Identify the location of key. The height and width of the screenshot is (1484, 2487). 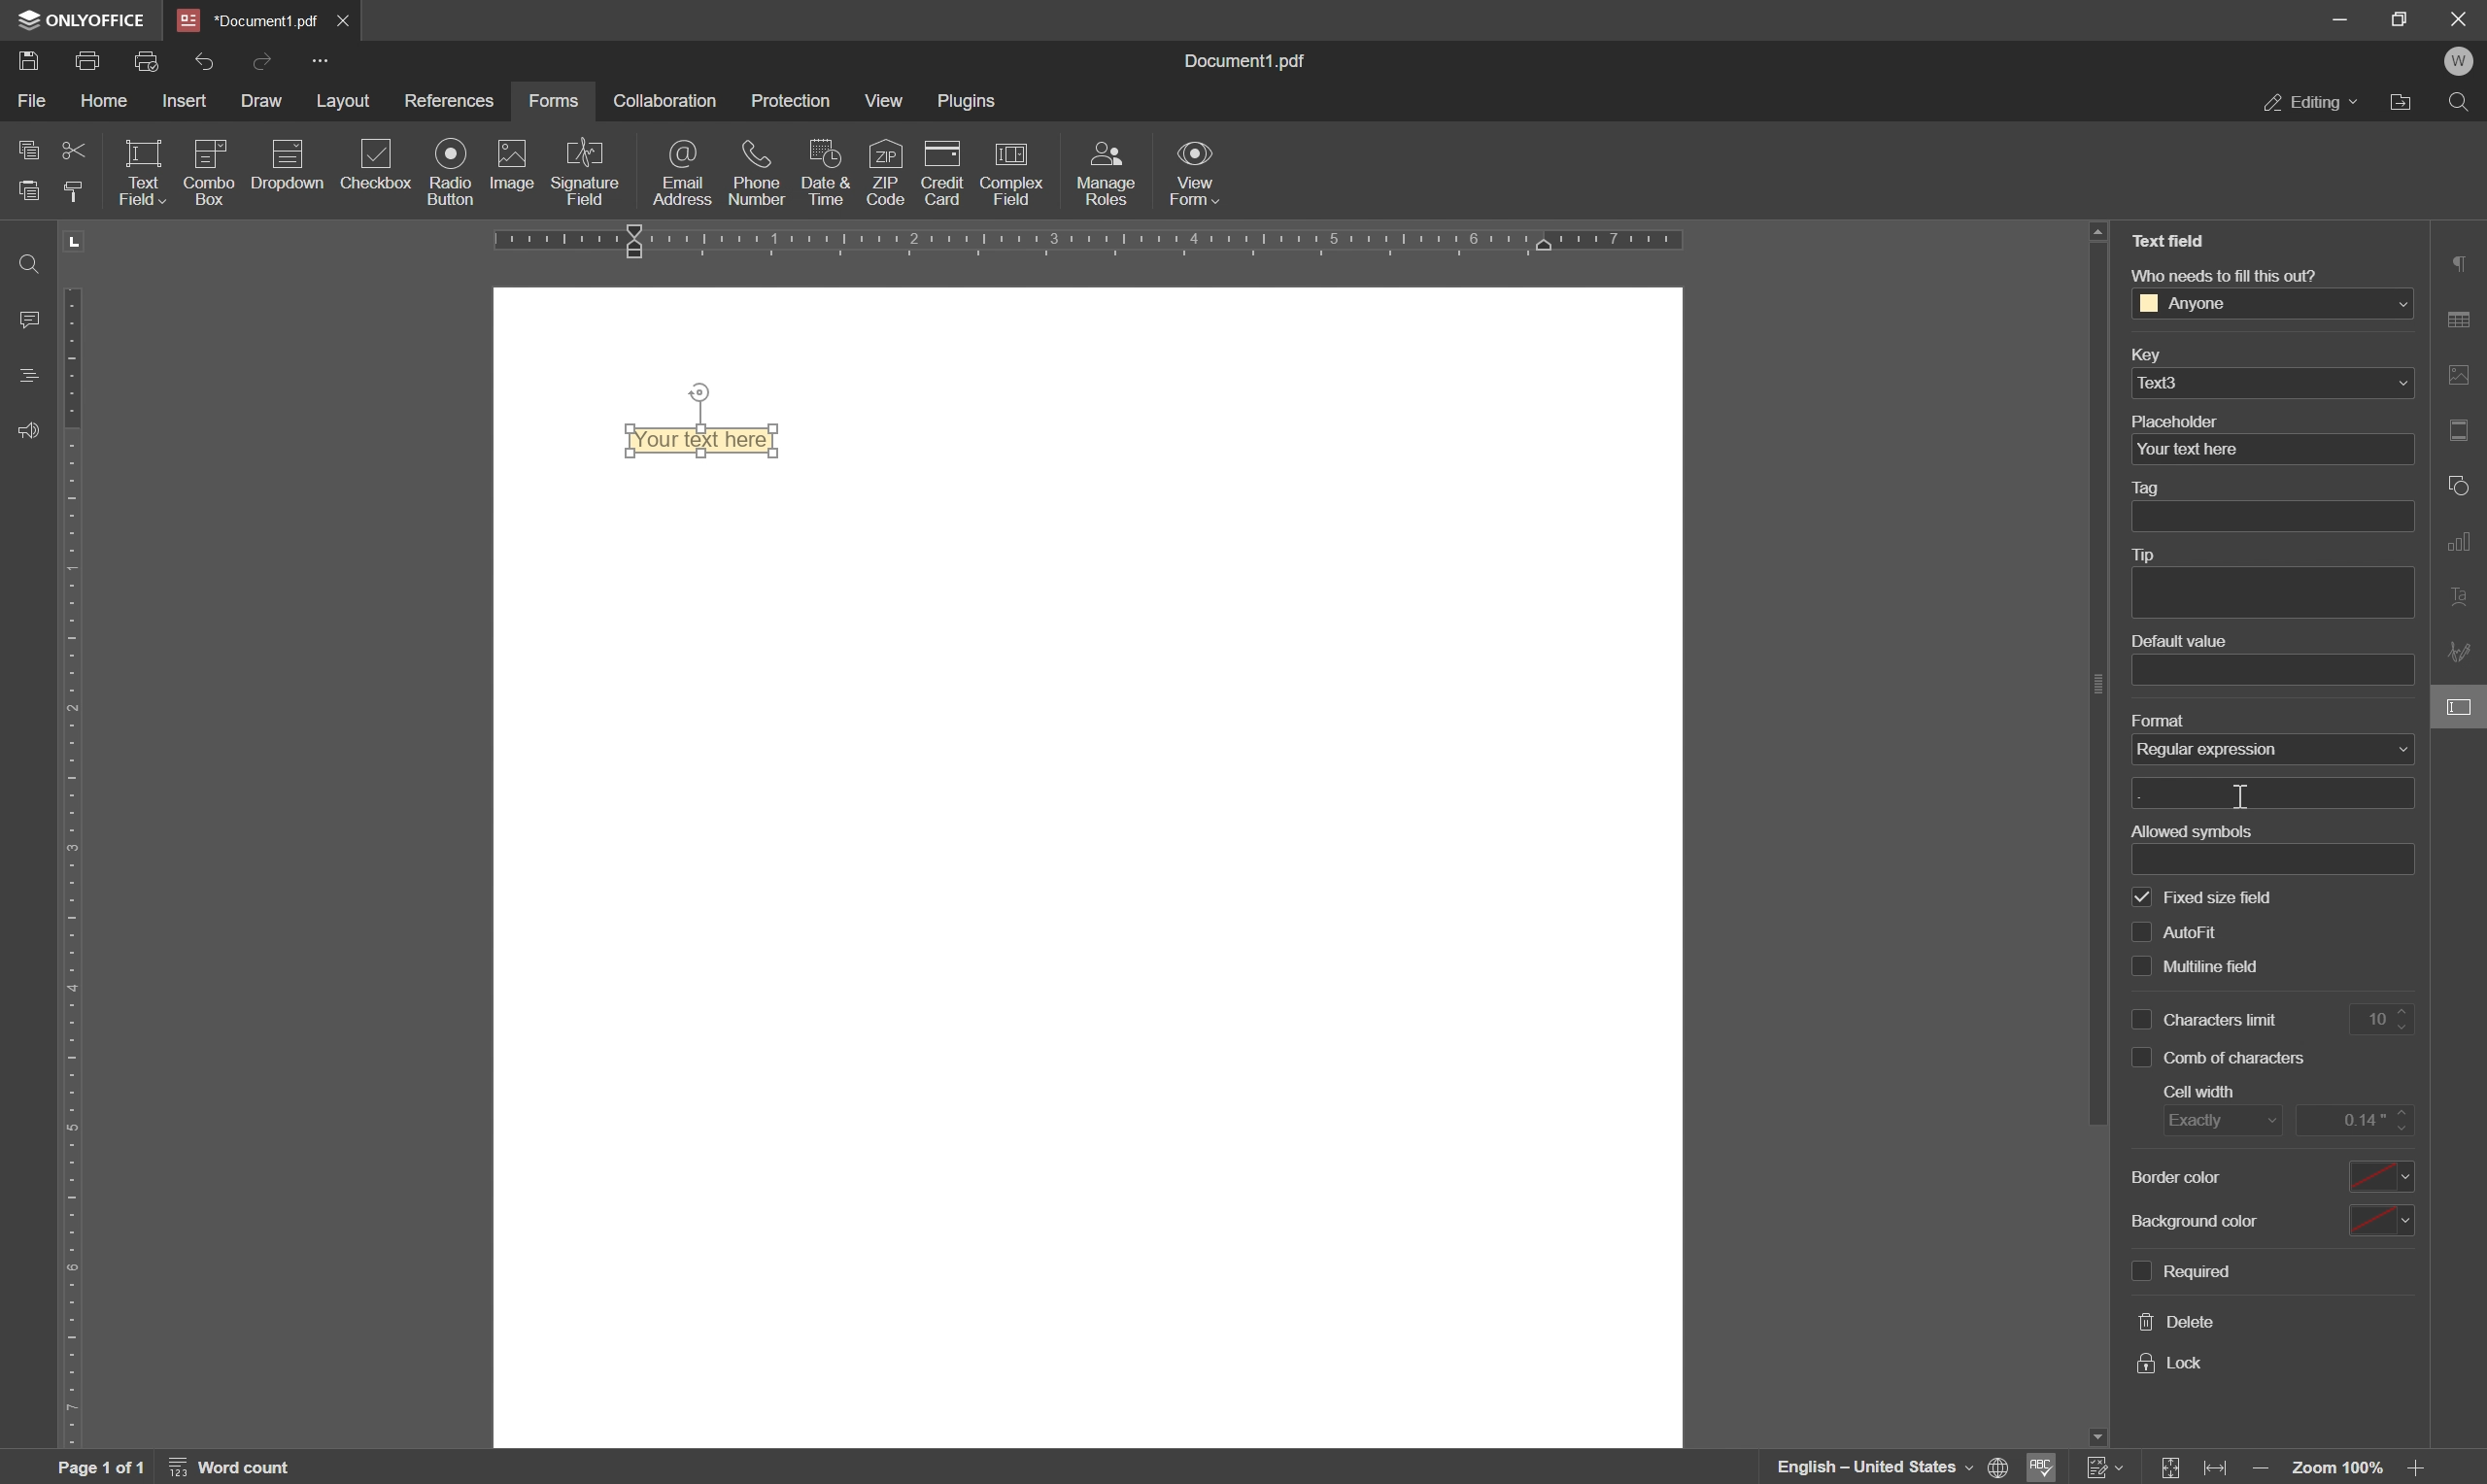
(2142, 357).